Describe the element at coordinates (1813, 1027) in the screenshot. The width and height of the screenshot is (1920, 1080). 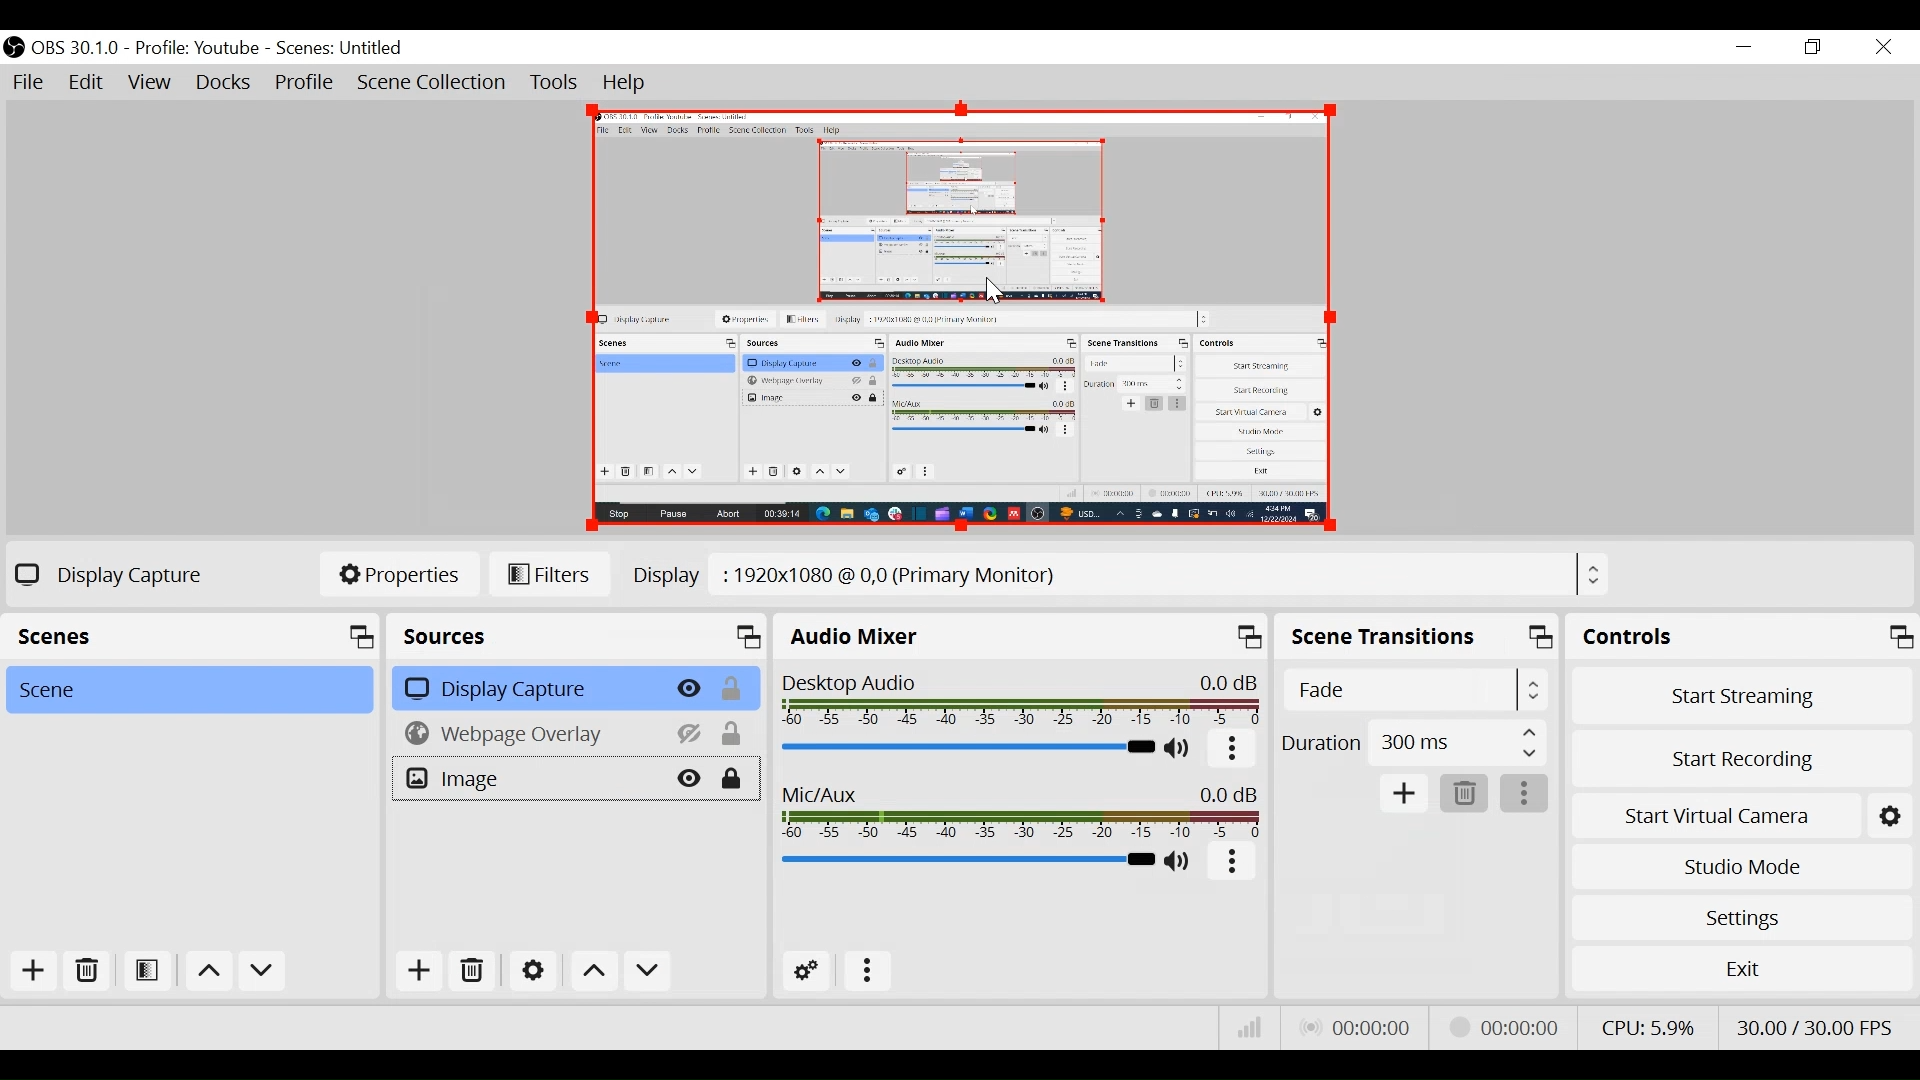
I see `Frame Per Second` at that location.